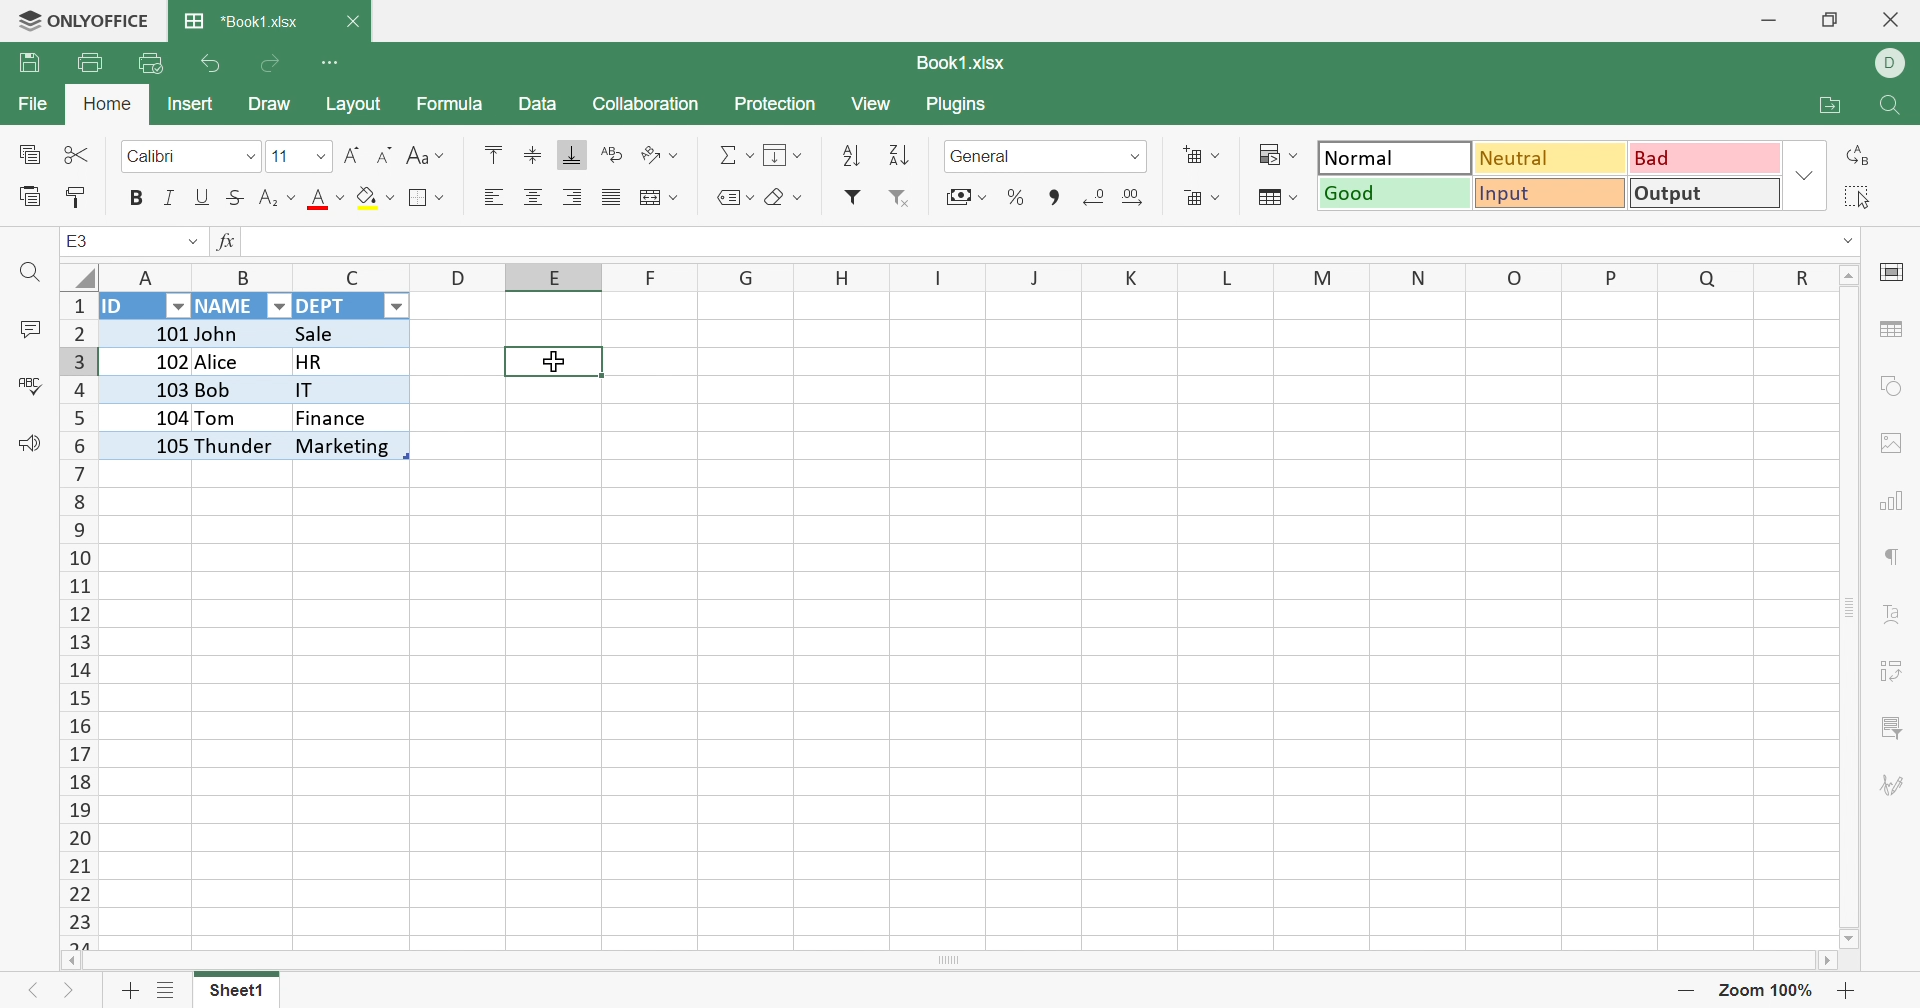 Image resolution: width=1920 pixels, height=1008 pixels. I want to click on fx, so click(219, 243).